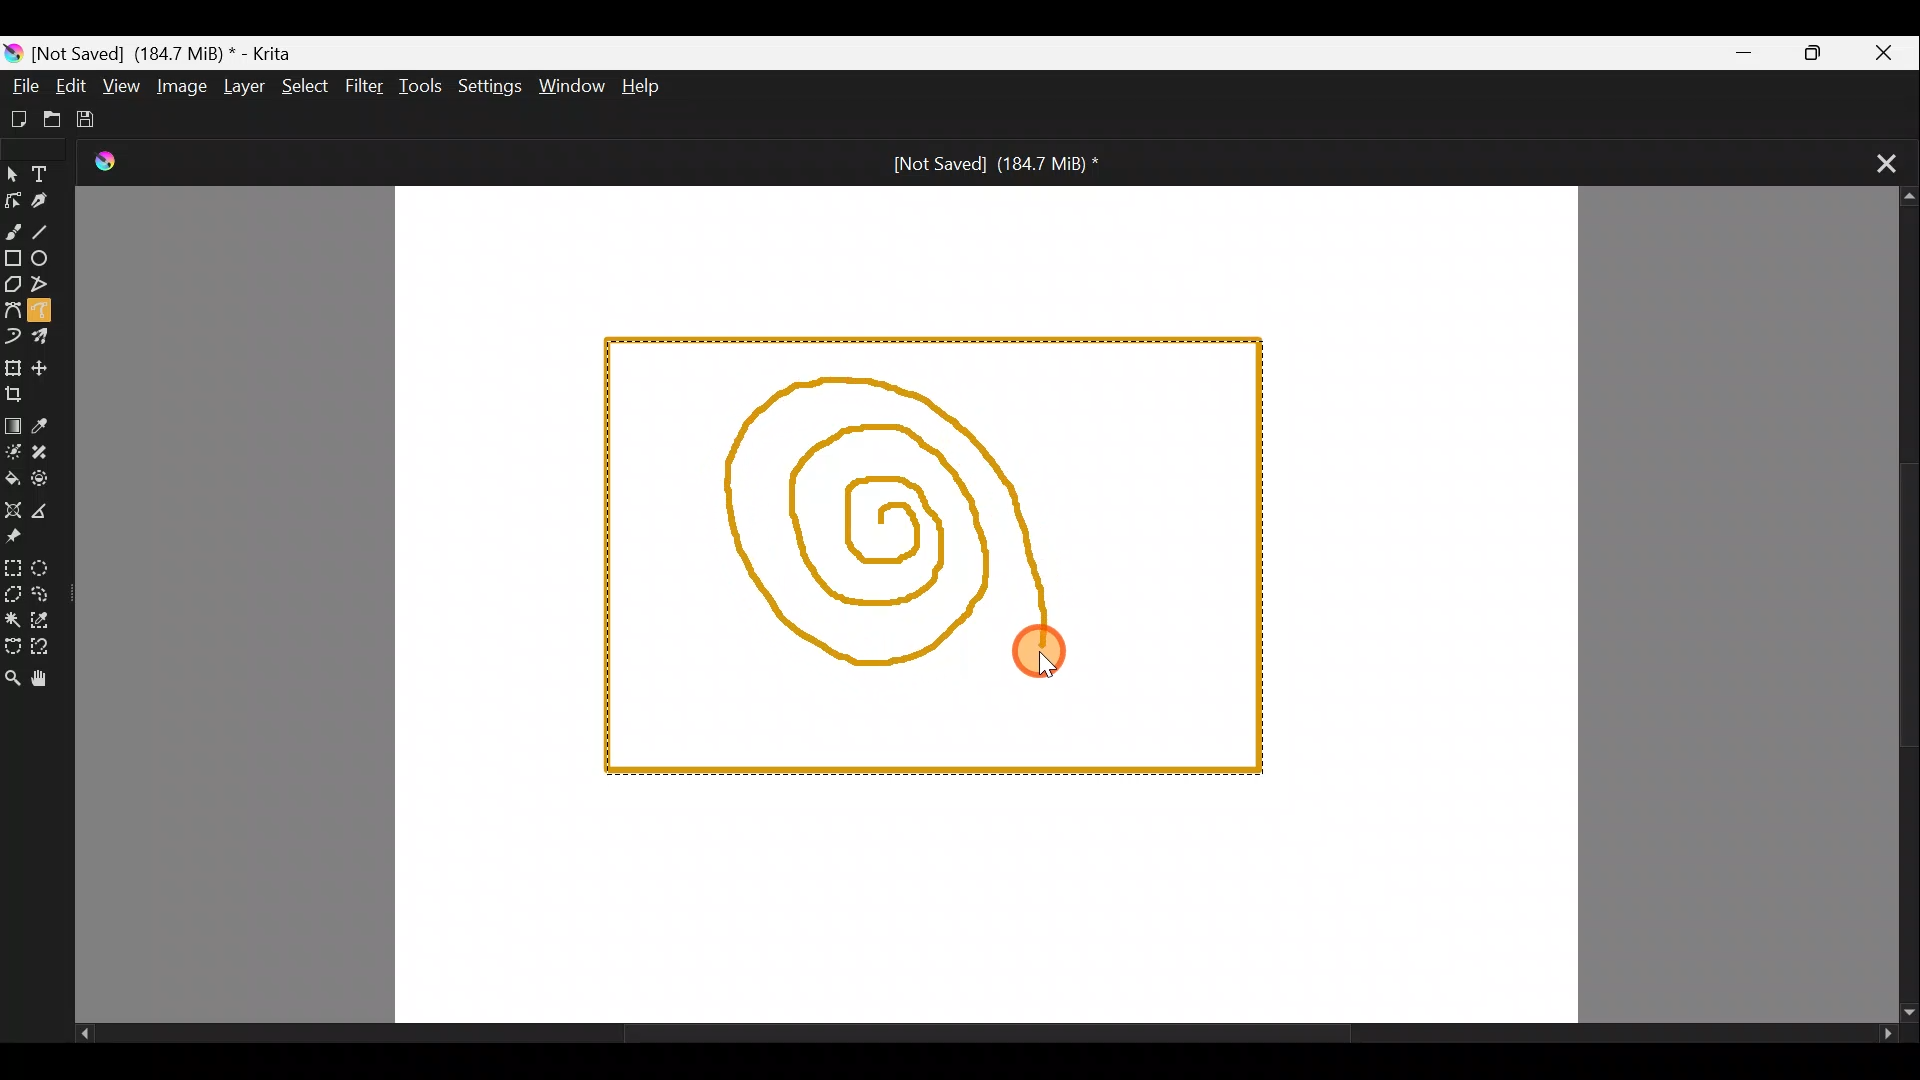  What do you see at coordinates (52, 342) in the screenshot?
I see `Multibrush tool` at bounding box center [52, 342].